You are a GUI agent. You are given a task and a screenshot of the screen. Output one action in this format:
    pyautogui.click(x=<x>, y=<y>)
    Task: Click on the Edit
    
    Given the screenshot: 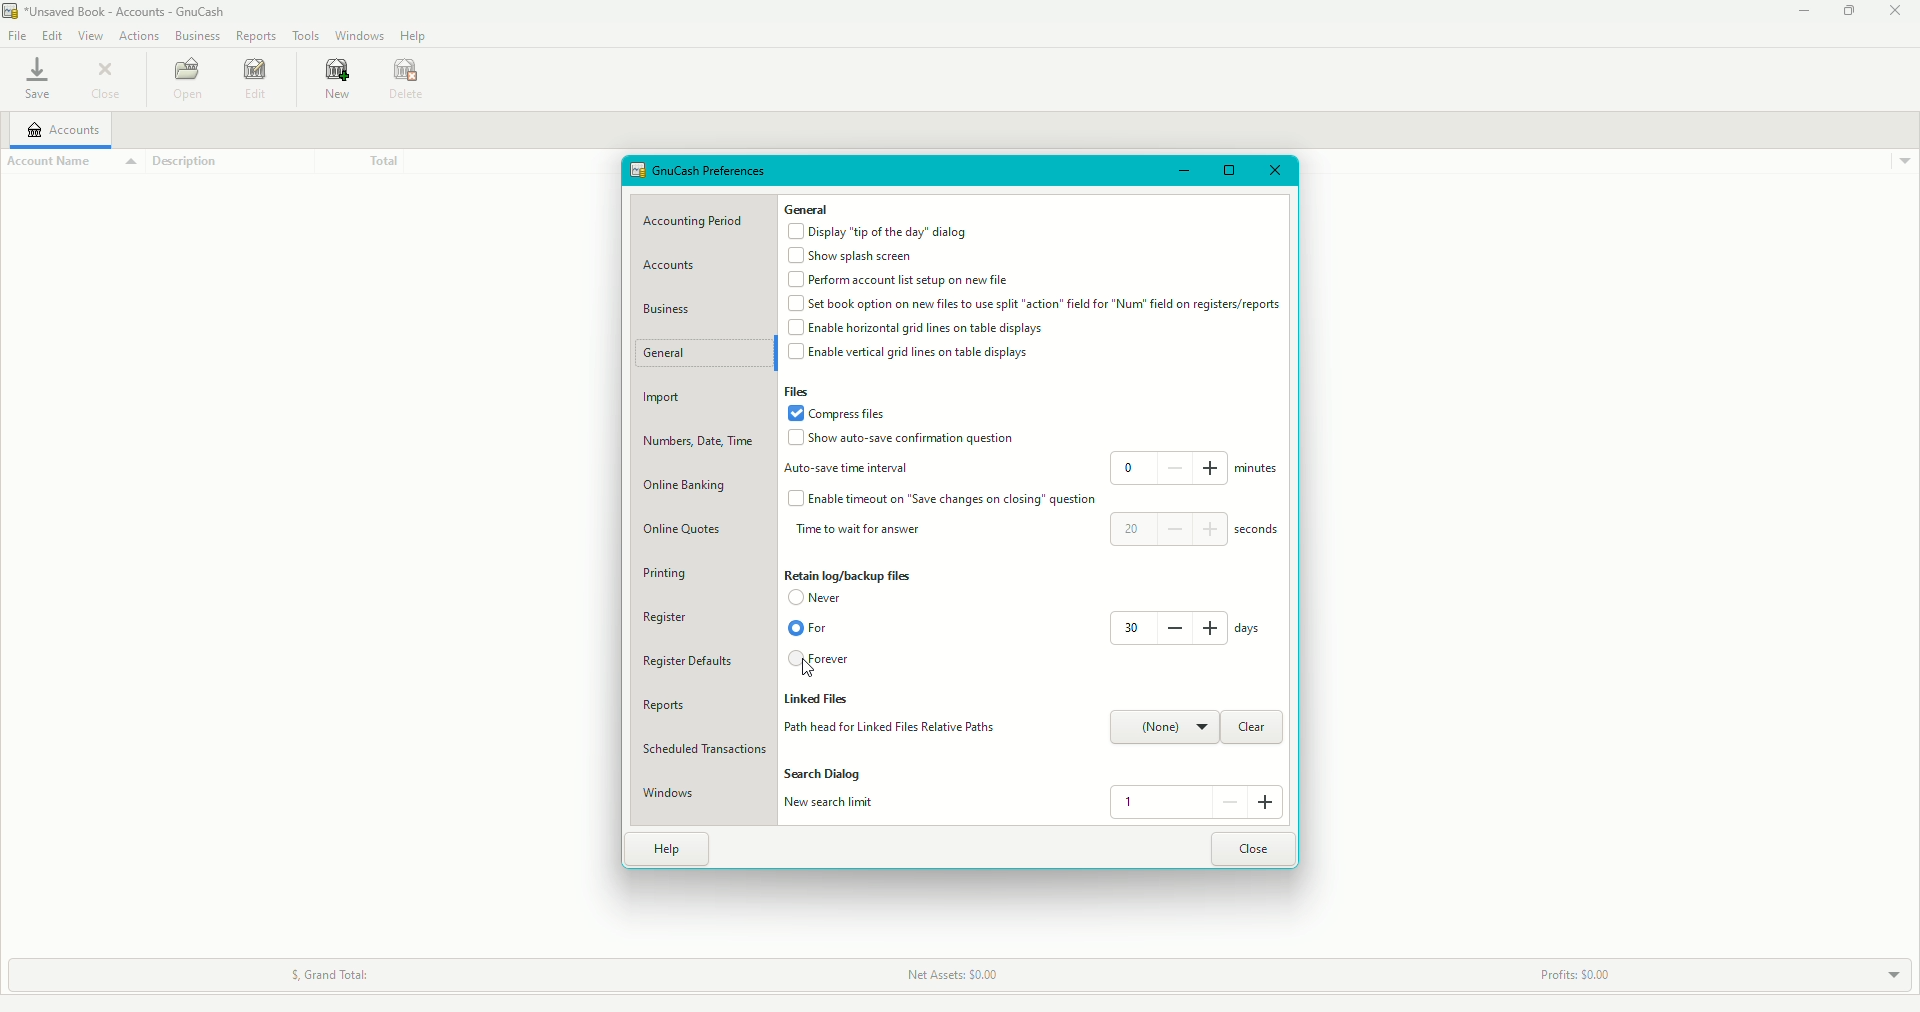 What is the action you would take?
    pyautogui.click(x=254, y=83)
    